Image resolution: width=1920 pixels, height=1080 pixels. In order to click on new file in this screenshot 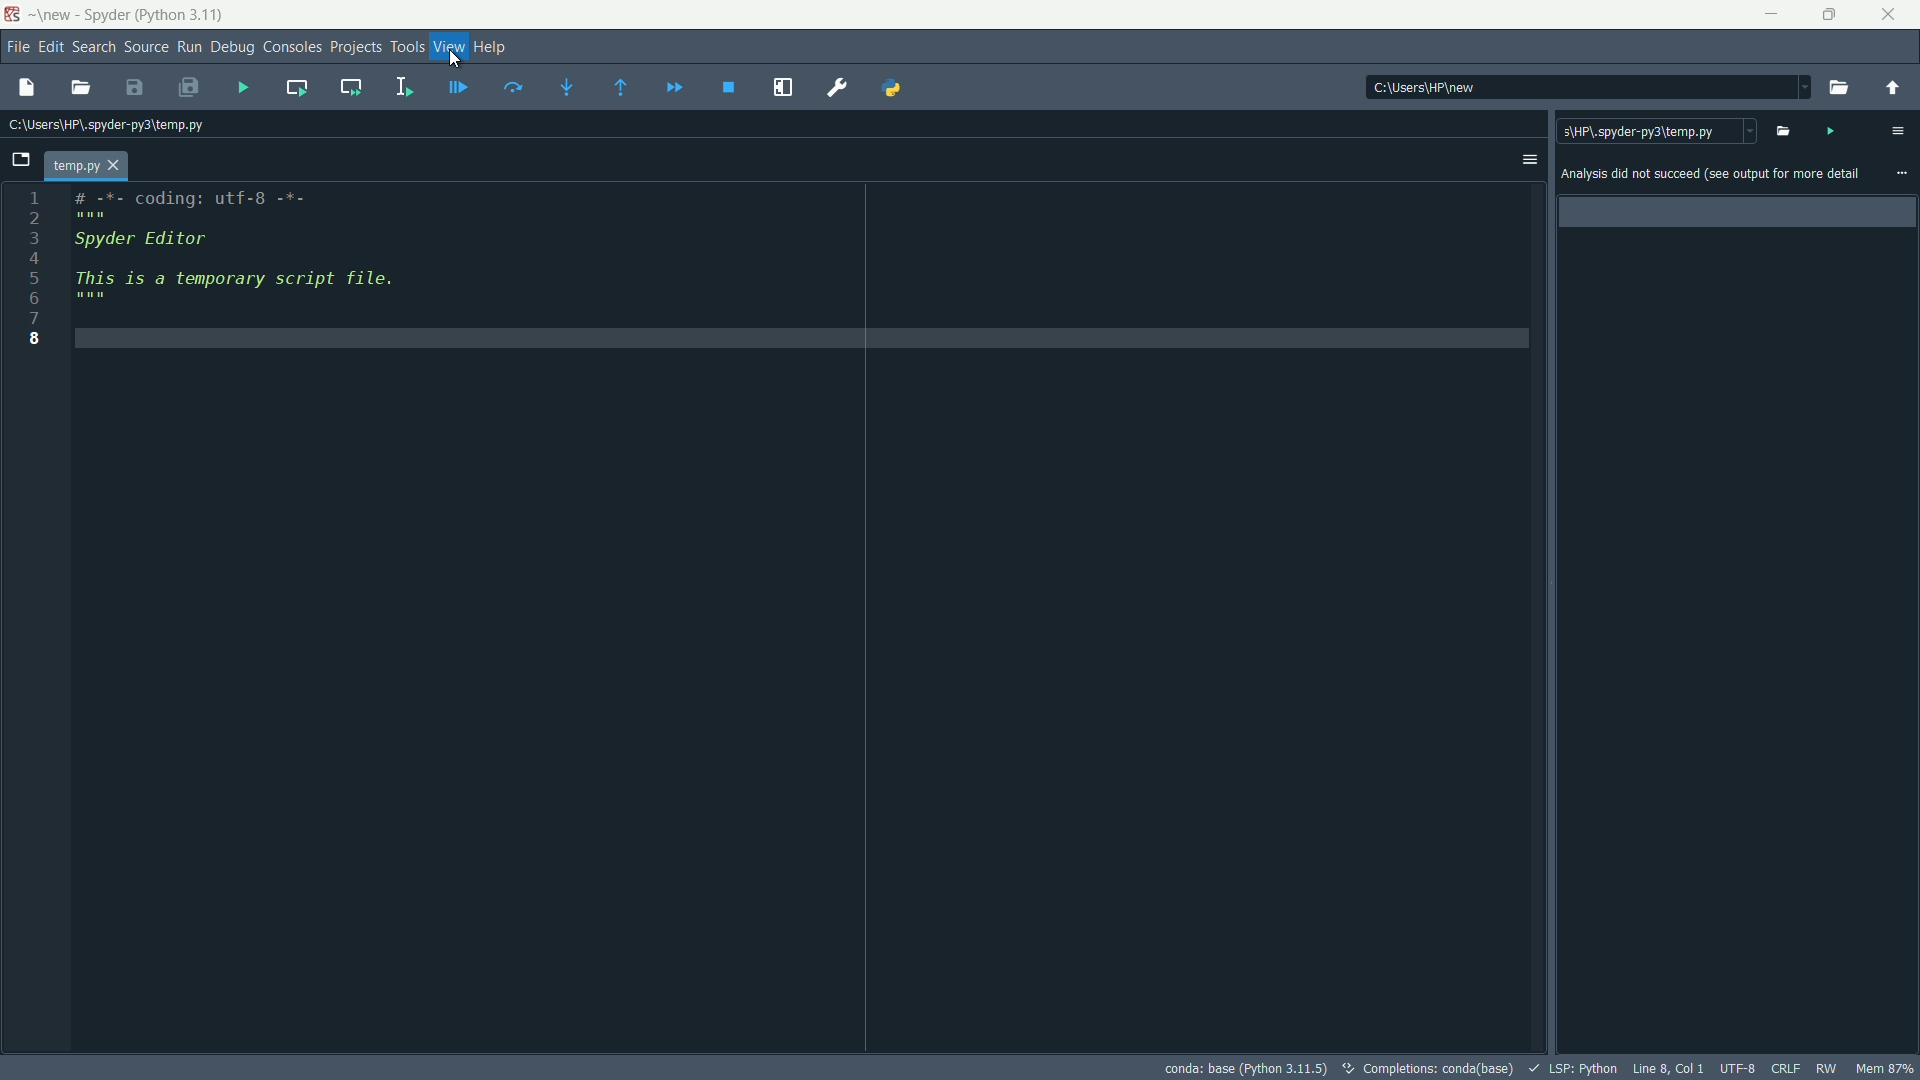, I will do `click(27, 89)`.